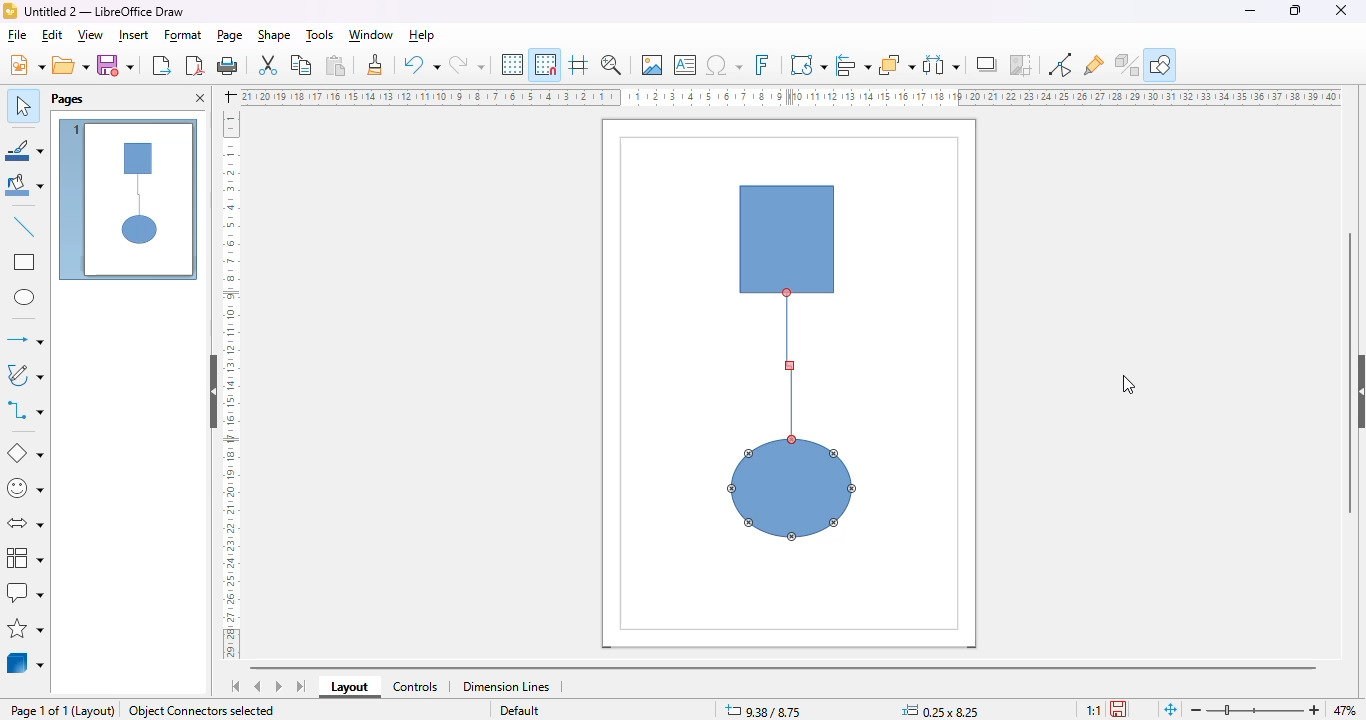  What do you see at coordinates (258, 686) in the screenshot?
I see `scroll to previous sheet` at bounding box center [258, 686].